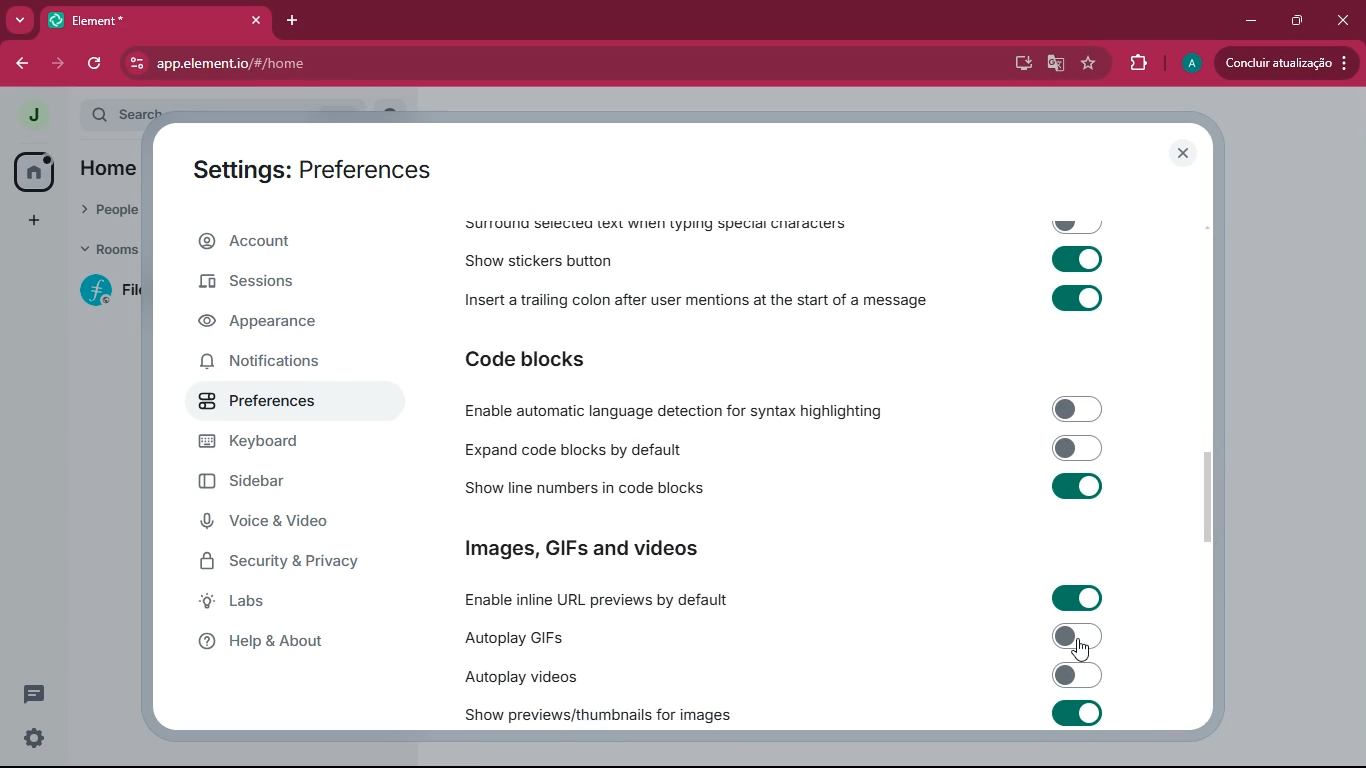 The image size is (1366, 768). What do you see at coordinates (287, 241) in the screenshot?
I see `account` at bounding box center [287, 241].